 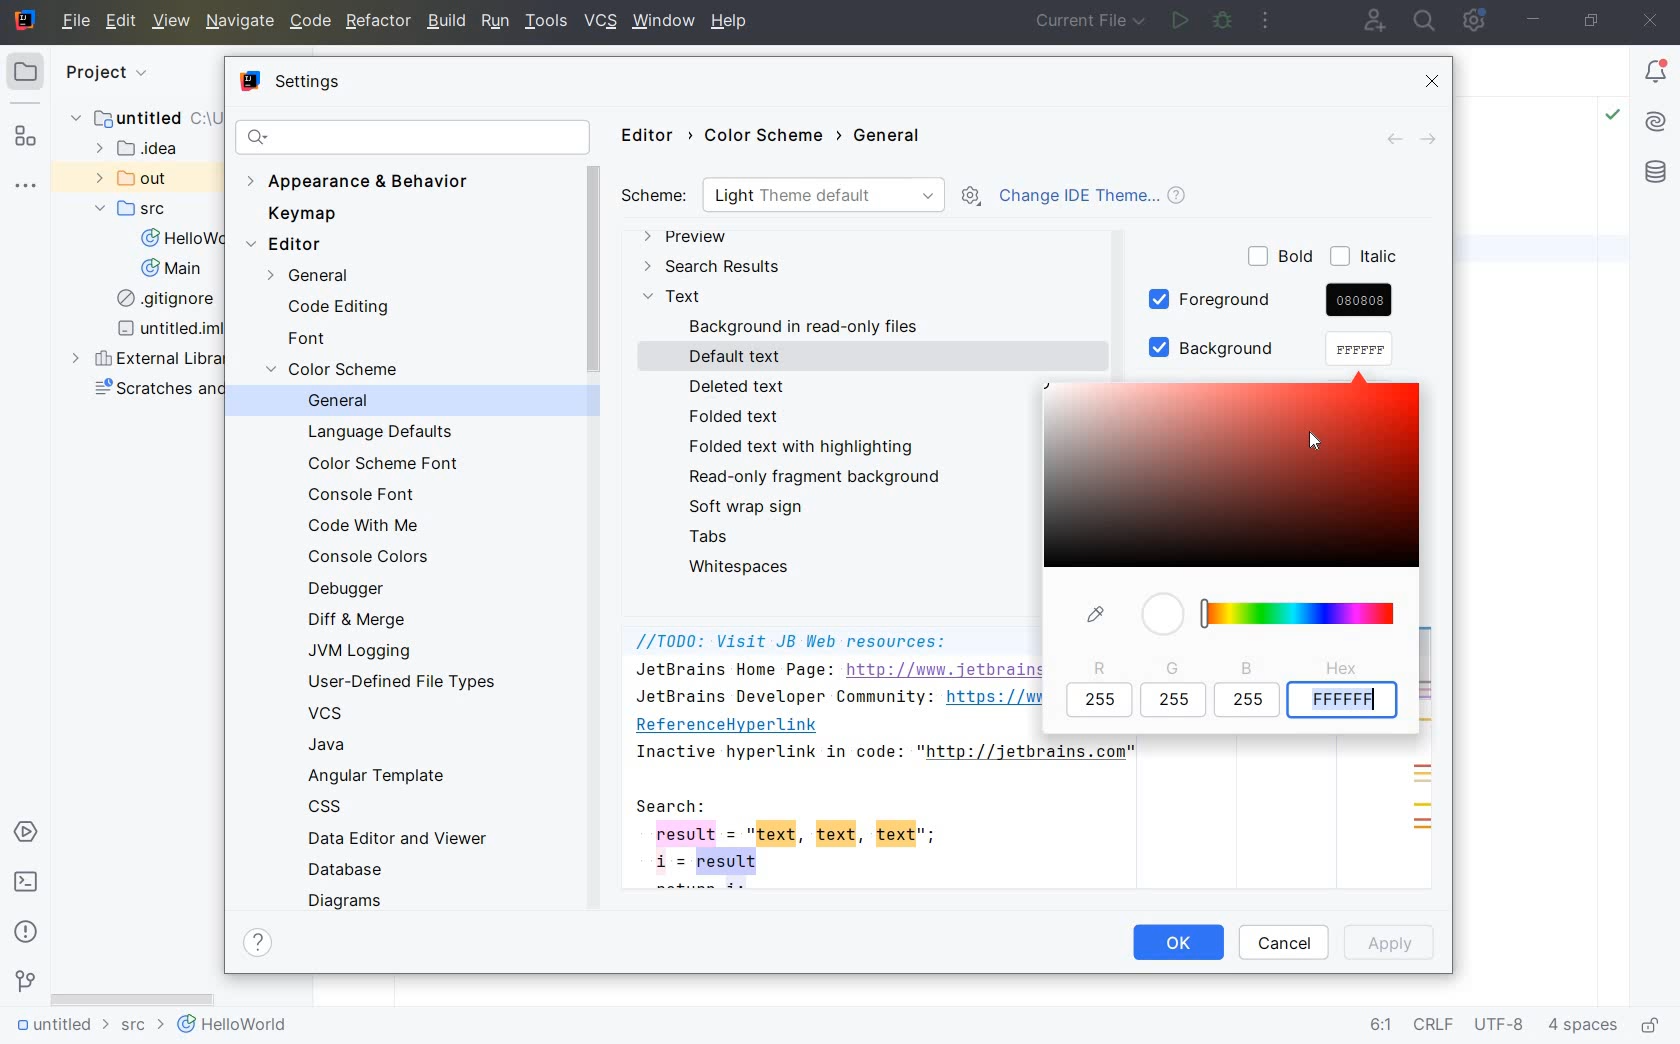 What do you see at coordinates (744, 567) in the screenshot?
I see `WHITESPACES` at bounding box center [744, 567].